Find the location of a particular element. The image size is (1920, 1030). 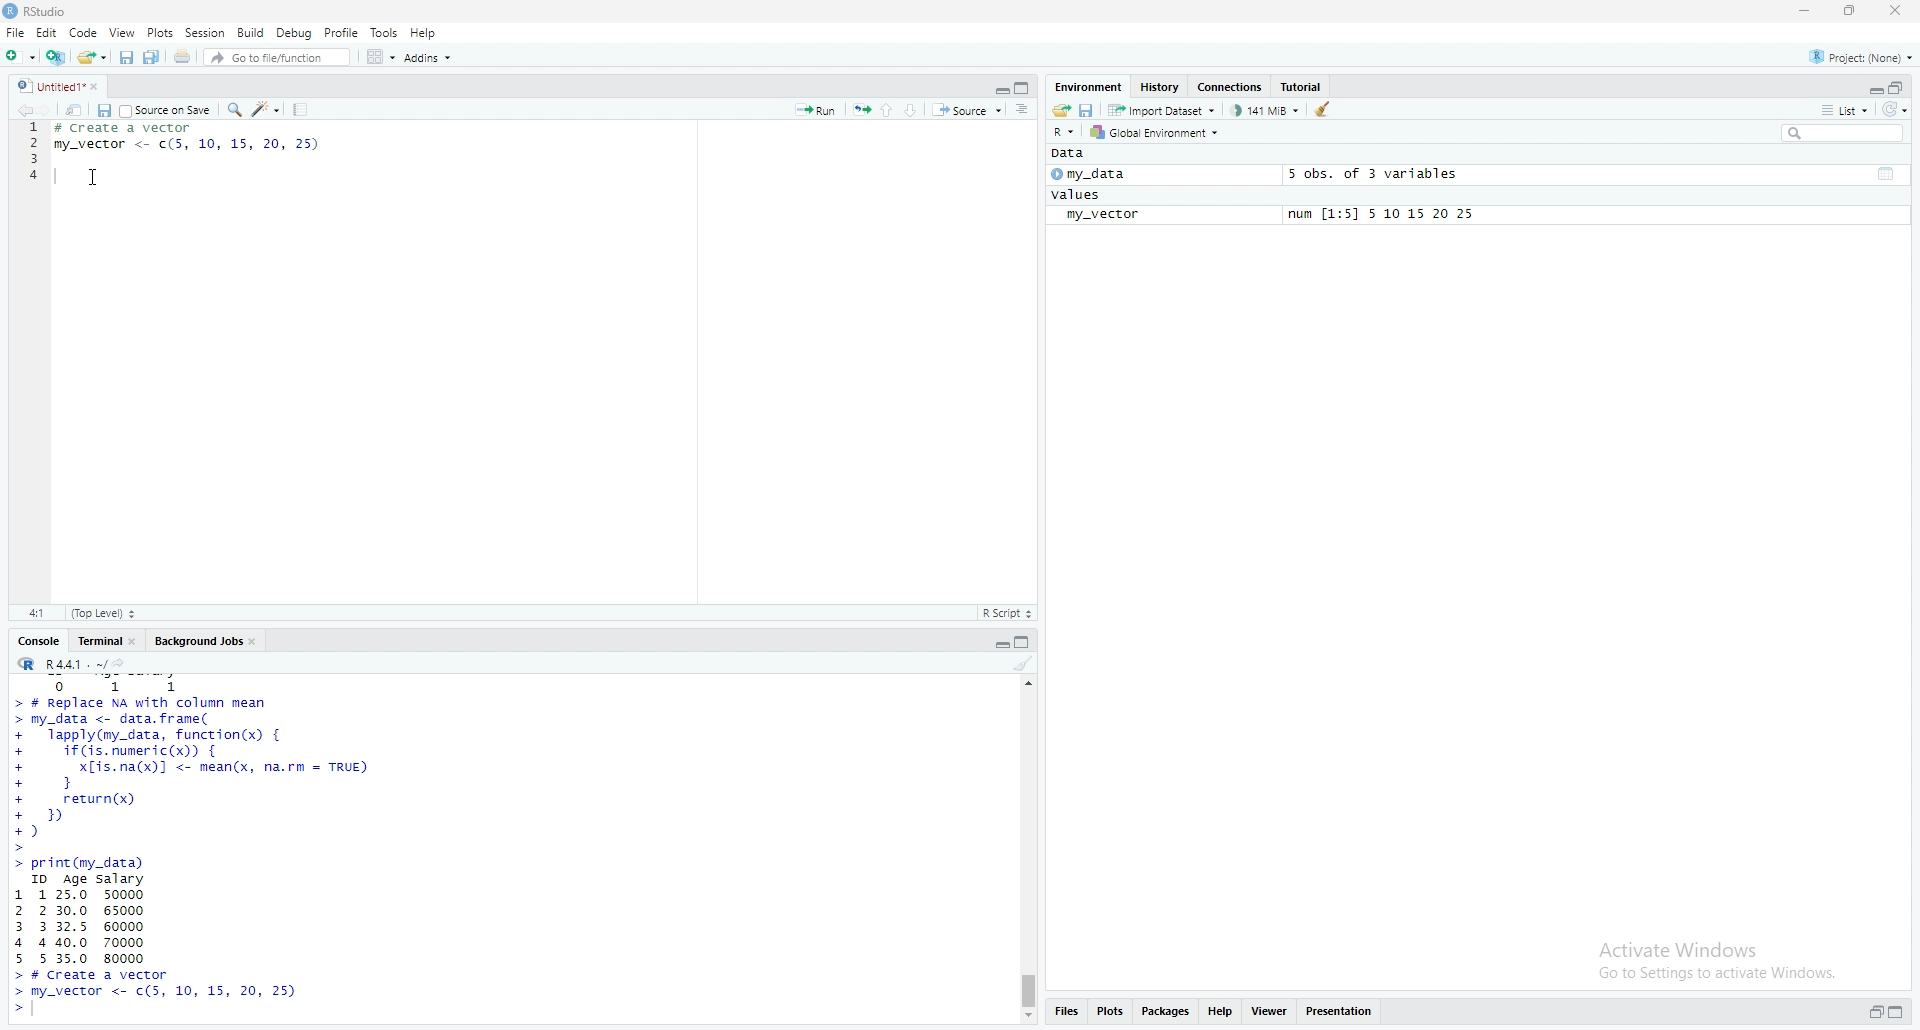

files is located at coordinates (1070, 1013).